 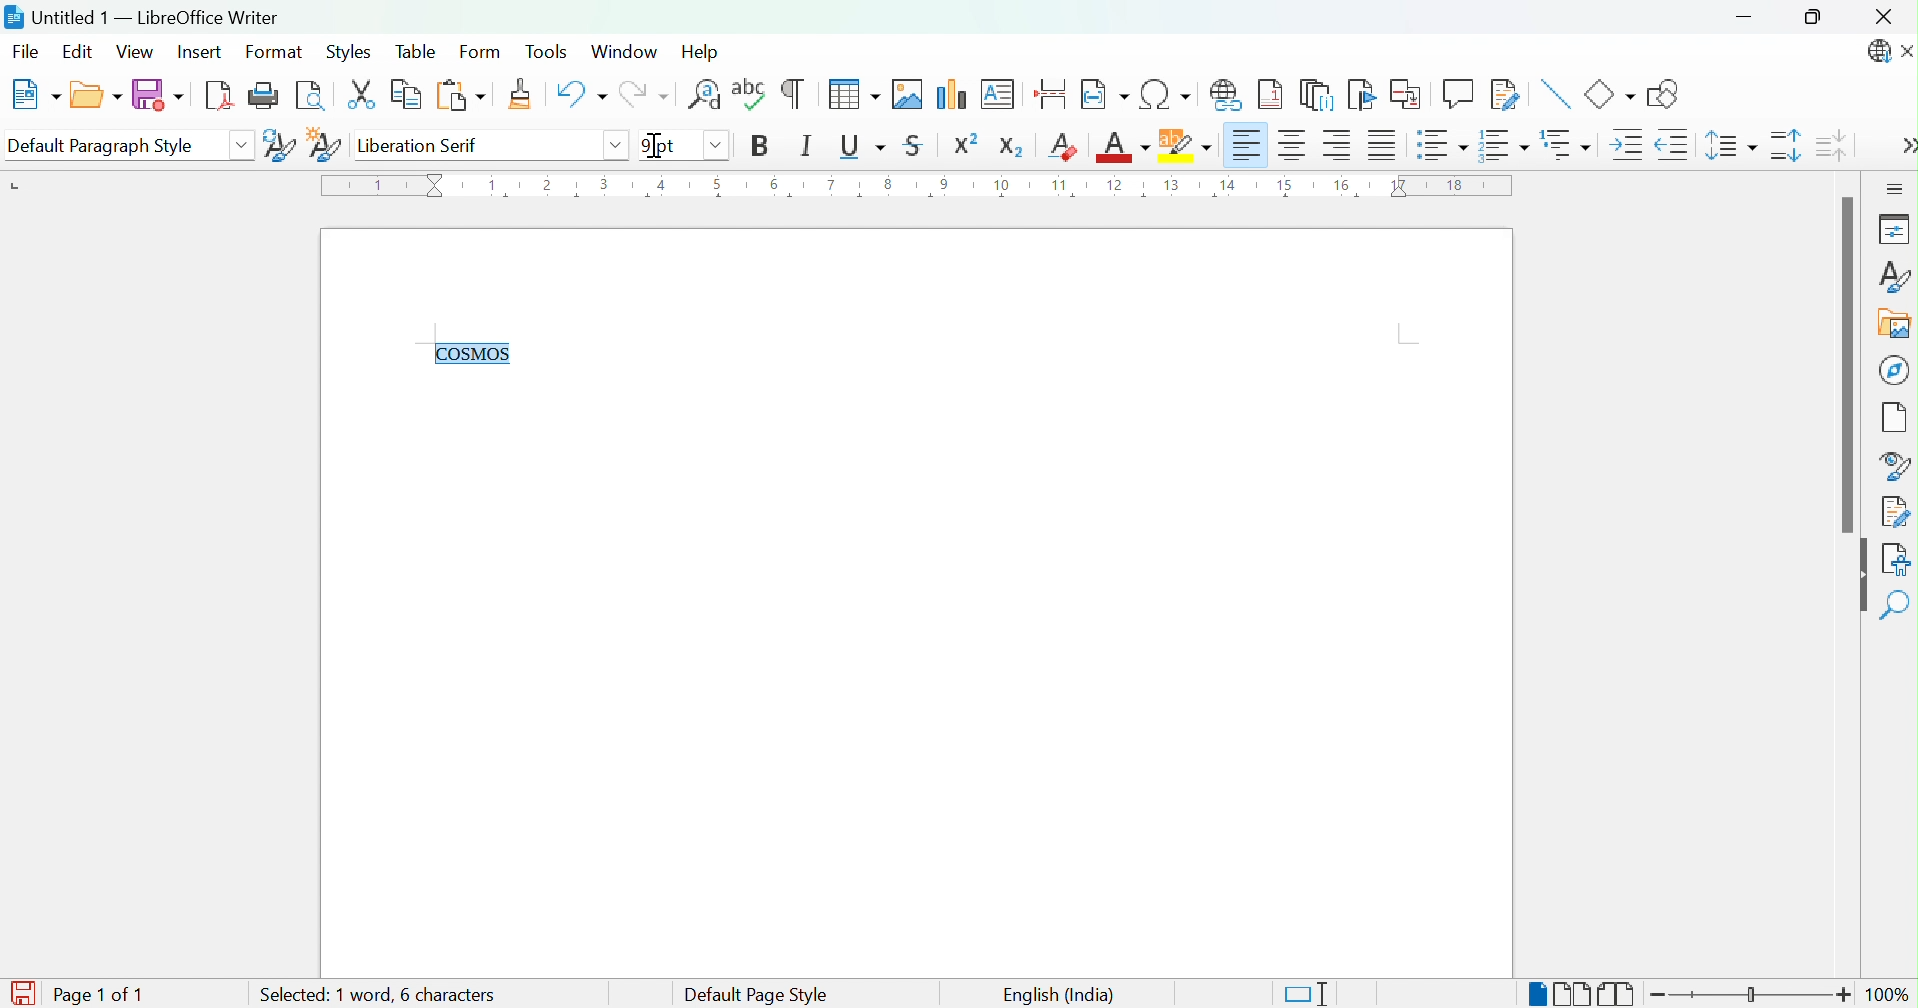 I want to click on View, so click(x=136, y=53).